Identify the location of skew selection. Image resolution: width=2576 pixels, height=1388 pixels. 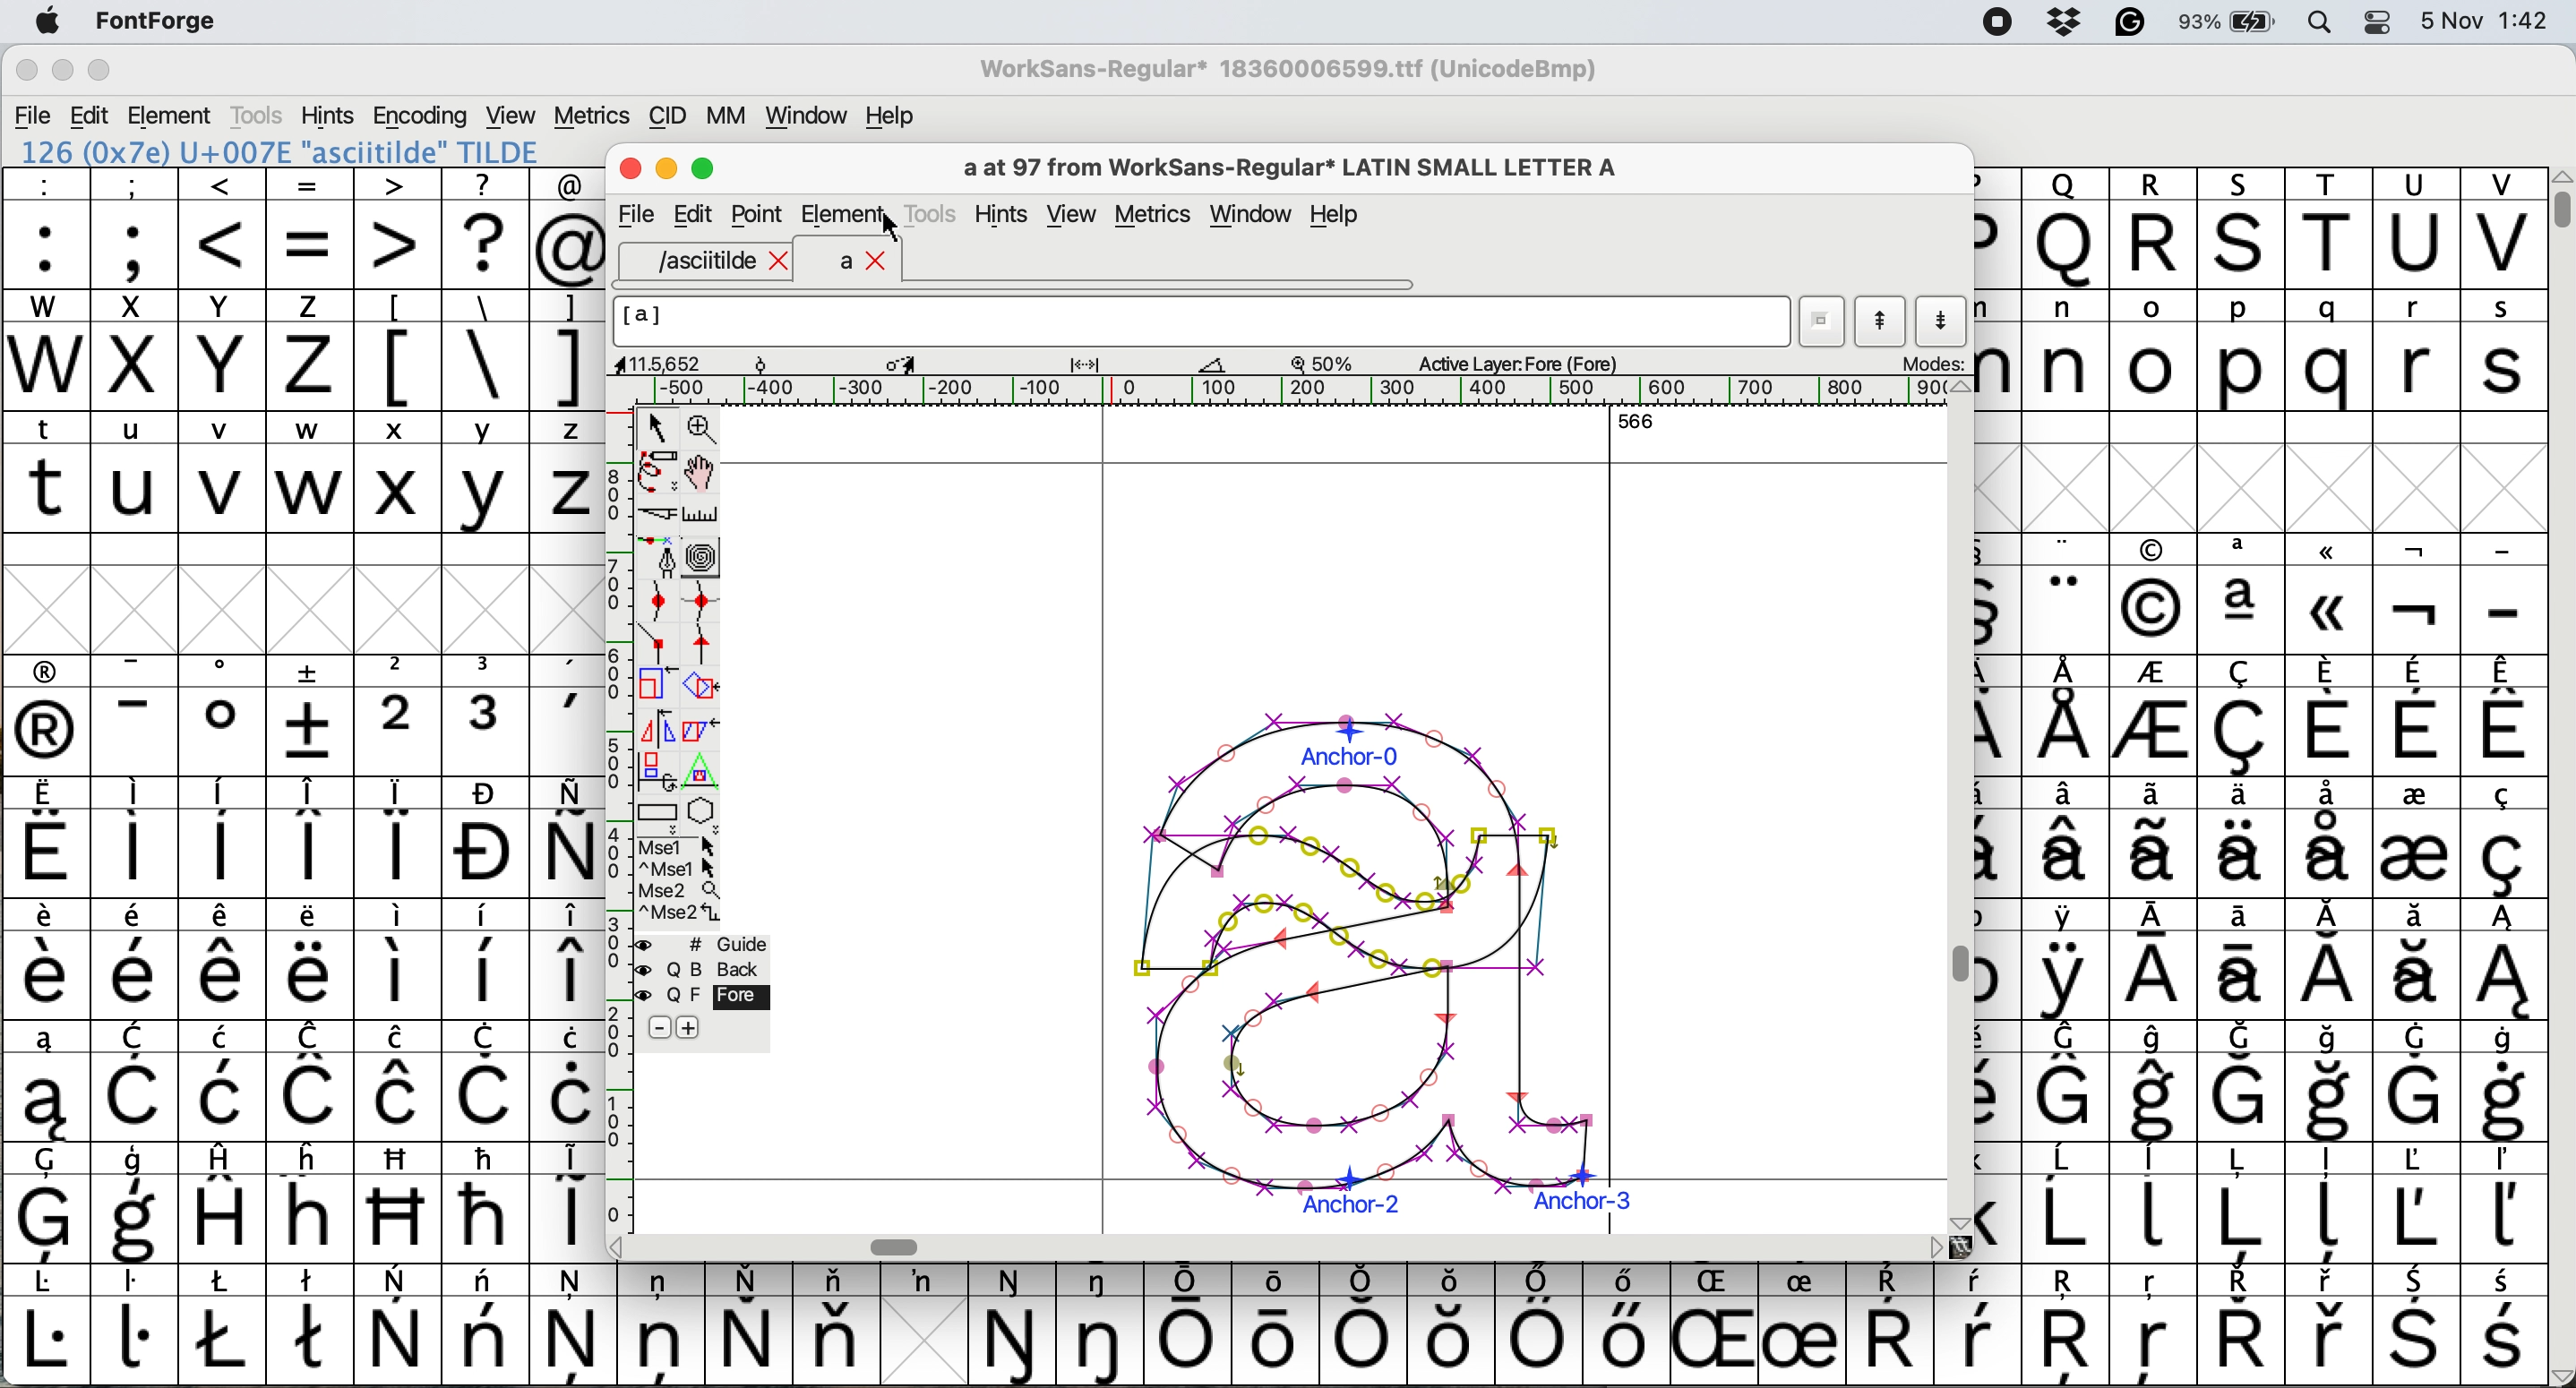
(706, 733).